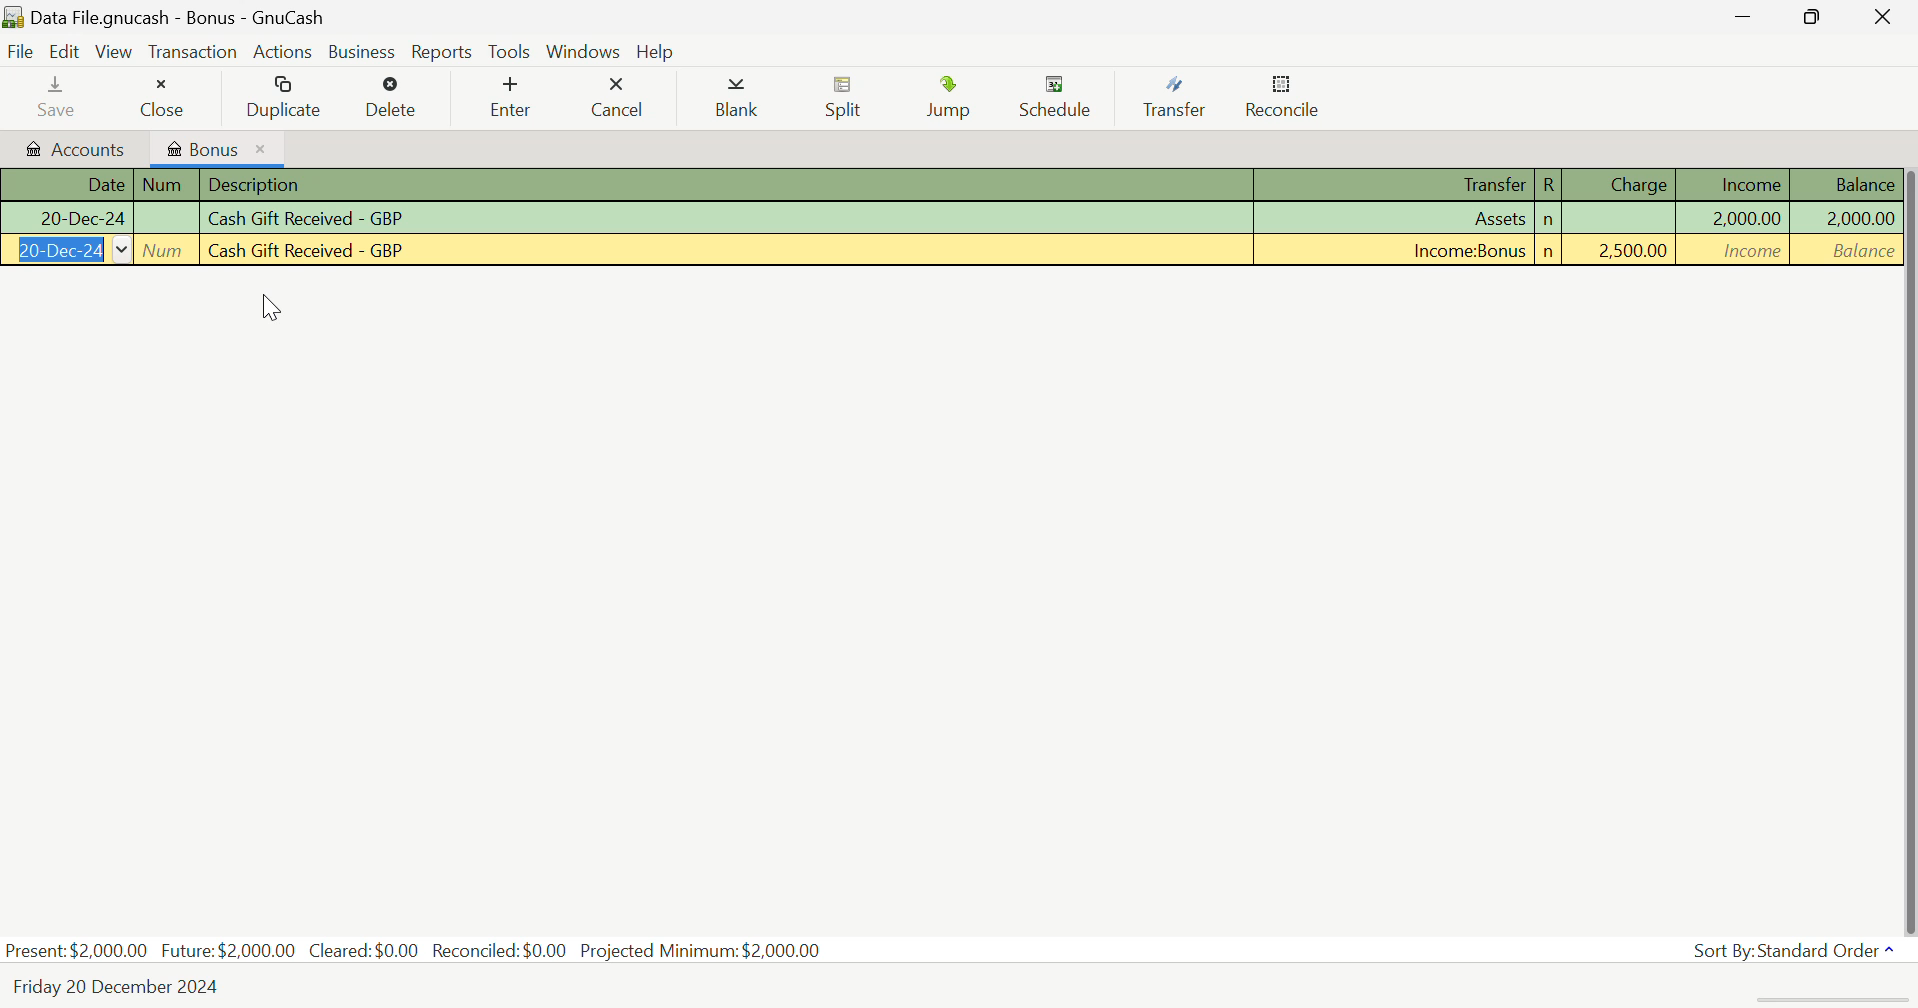  Describe the element at coordinates (167, 251) in the screenshot. I see `Num` at that location.